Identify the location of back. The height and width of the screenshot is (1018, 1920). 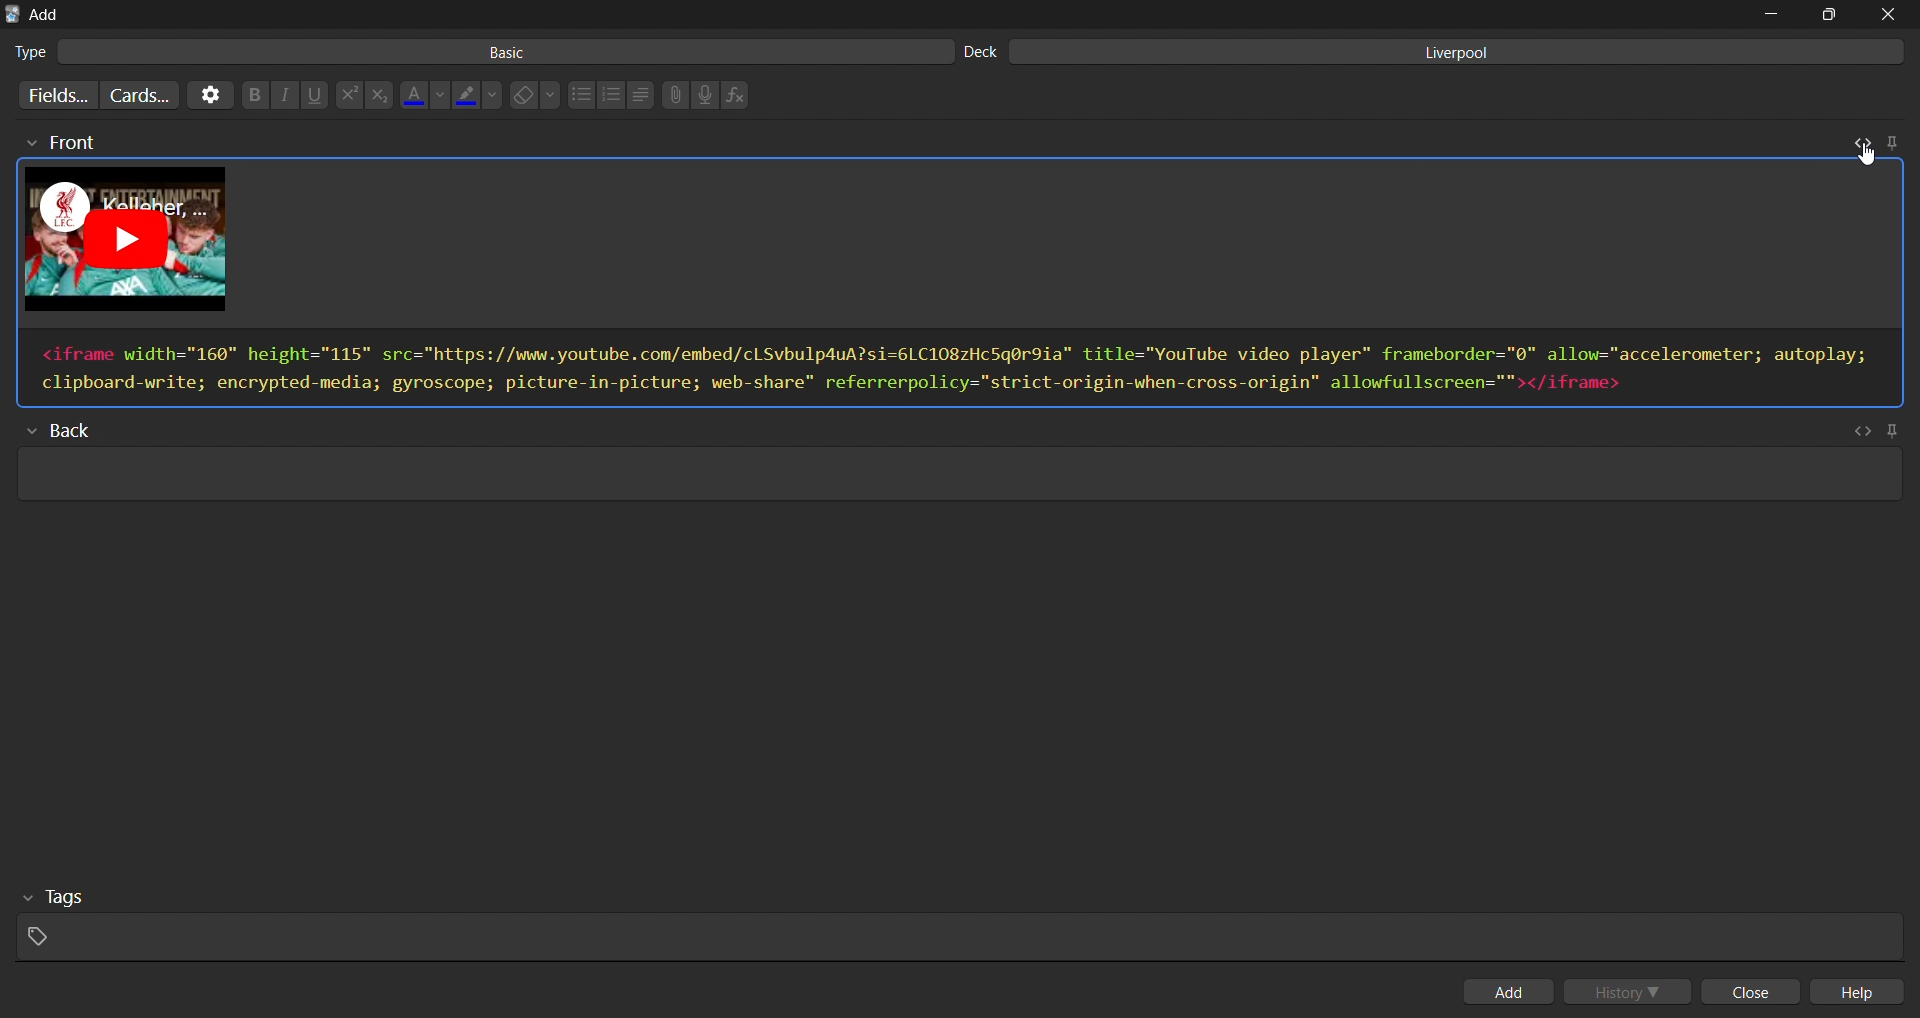
(66, 432).